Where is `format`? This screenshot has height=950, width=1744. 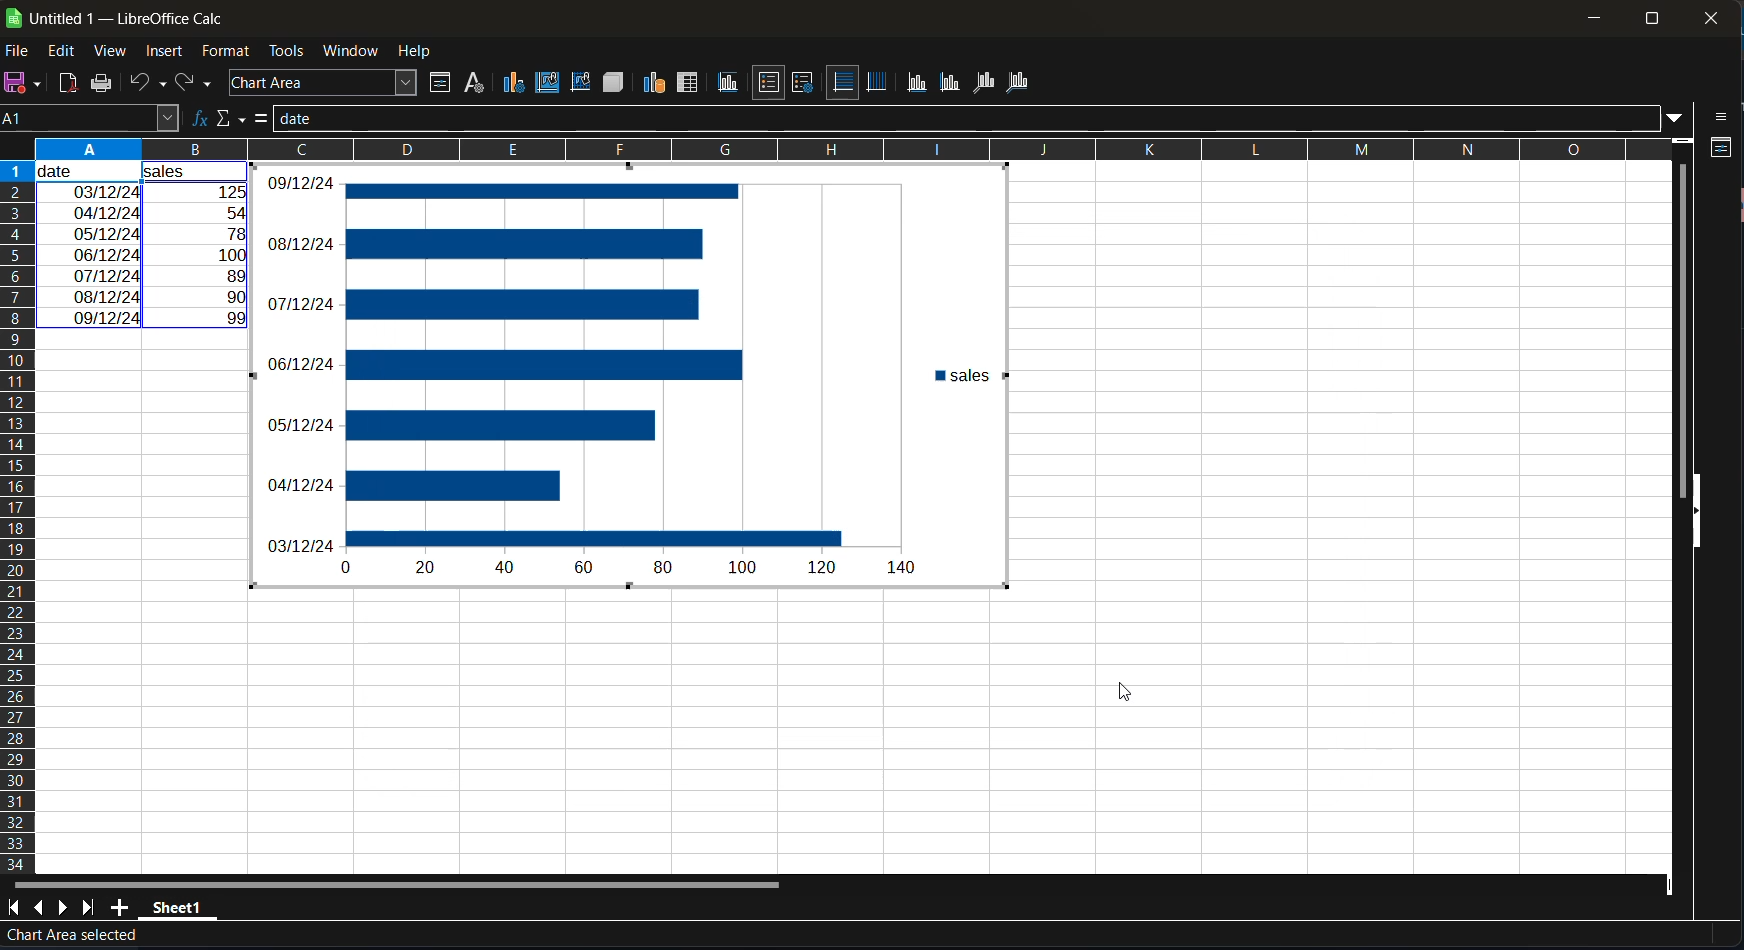 format is located at coordinates (228, 52).